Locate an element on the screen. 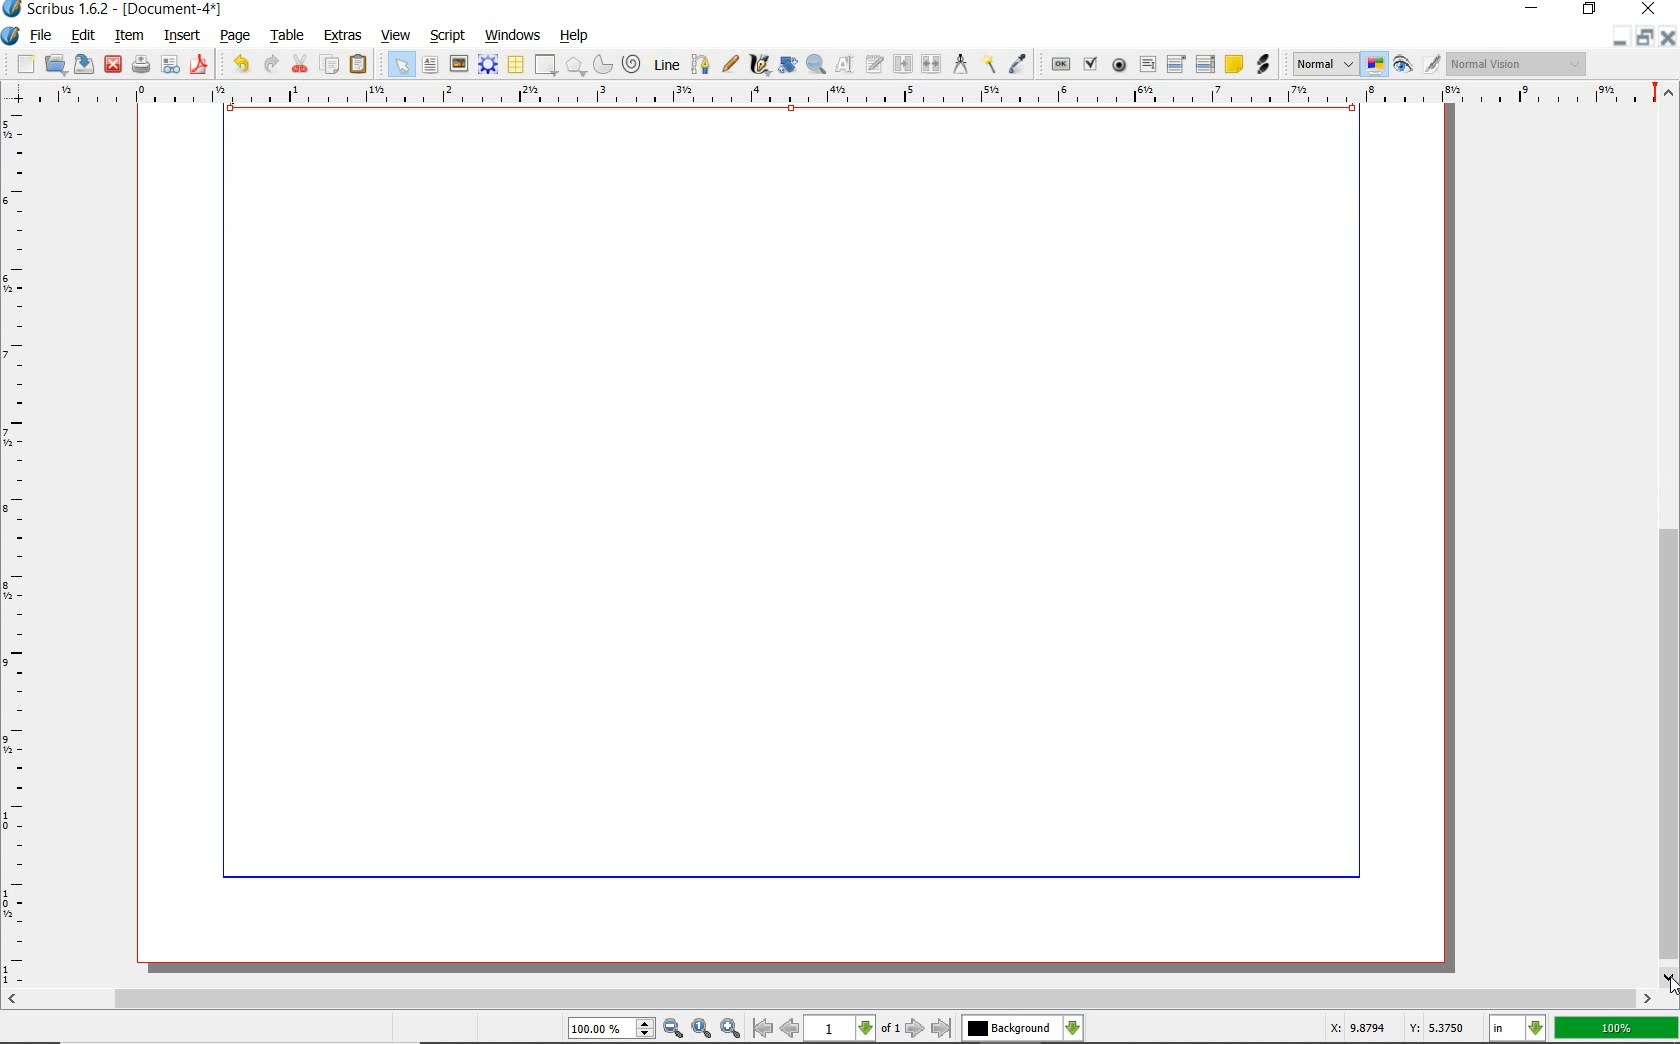  image frame is located at coordinates (459, 66).